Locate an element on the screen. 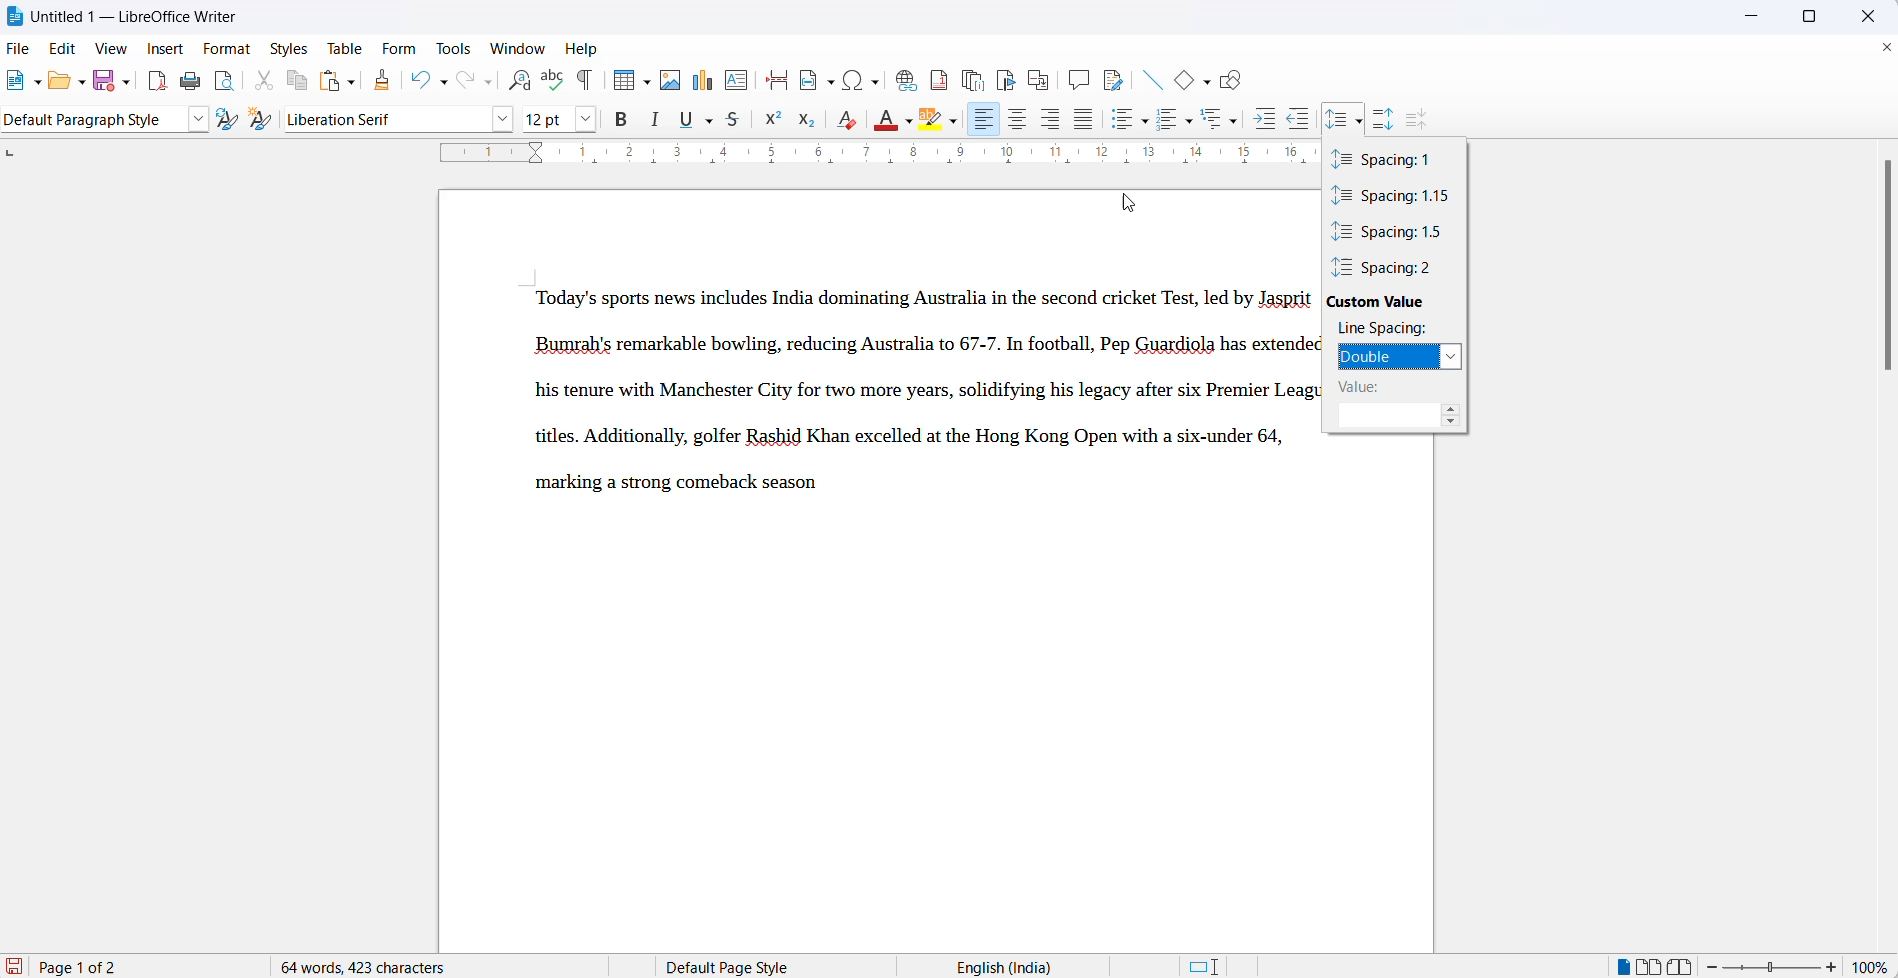 This screenshot has width=1898, height=978. toggle unordered list is located at coordinates (1122, 122).